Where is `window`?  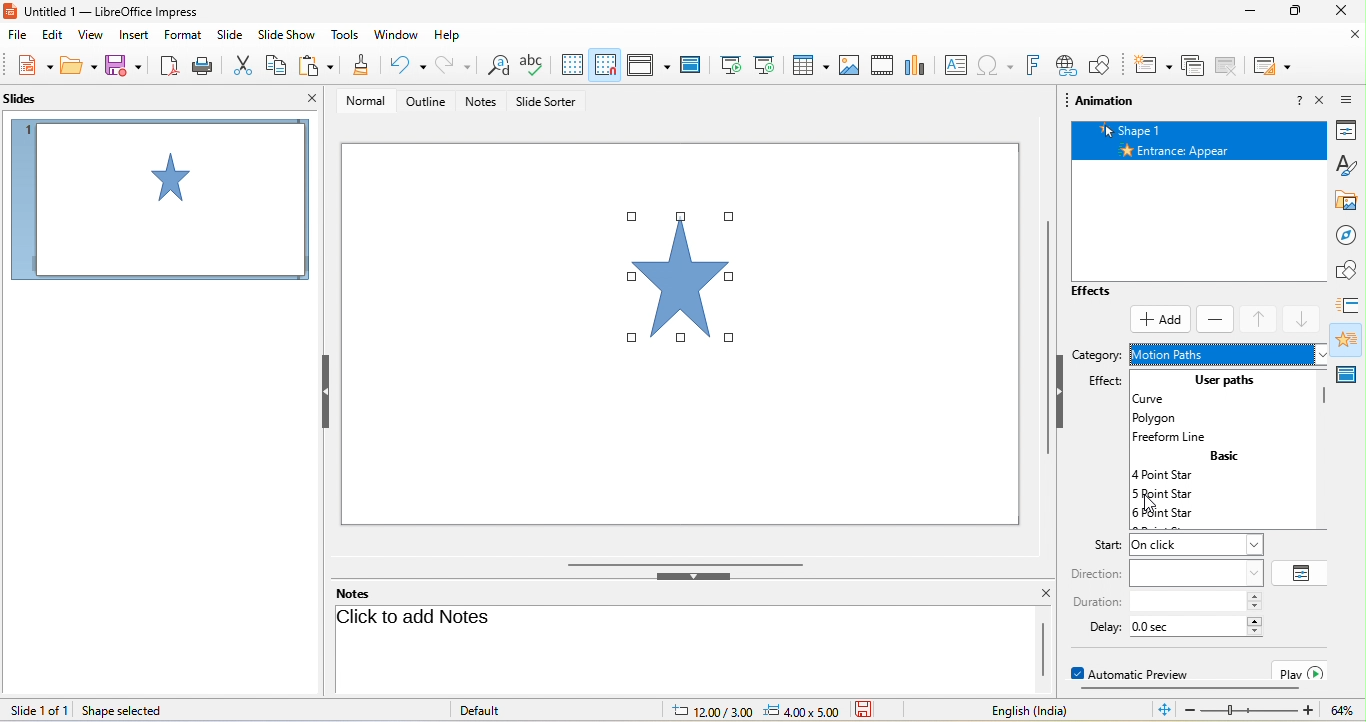
window is located at coordinates (399, 37).